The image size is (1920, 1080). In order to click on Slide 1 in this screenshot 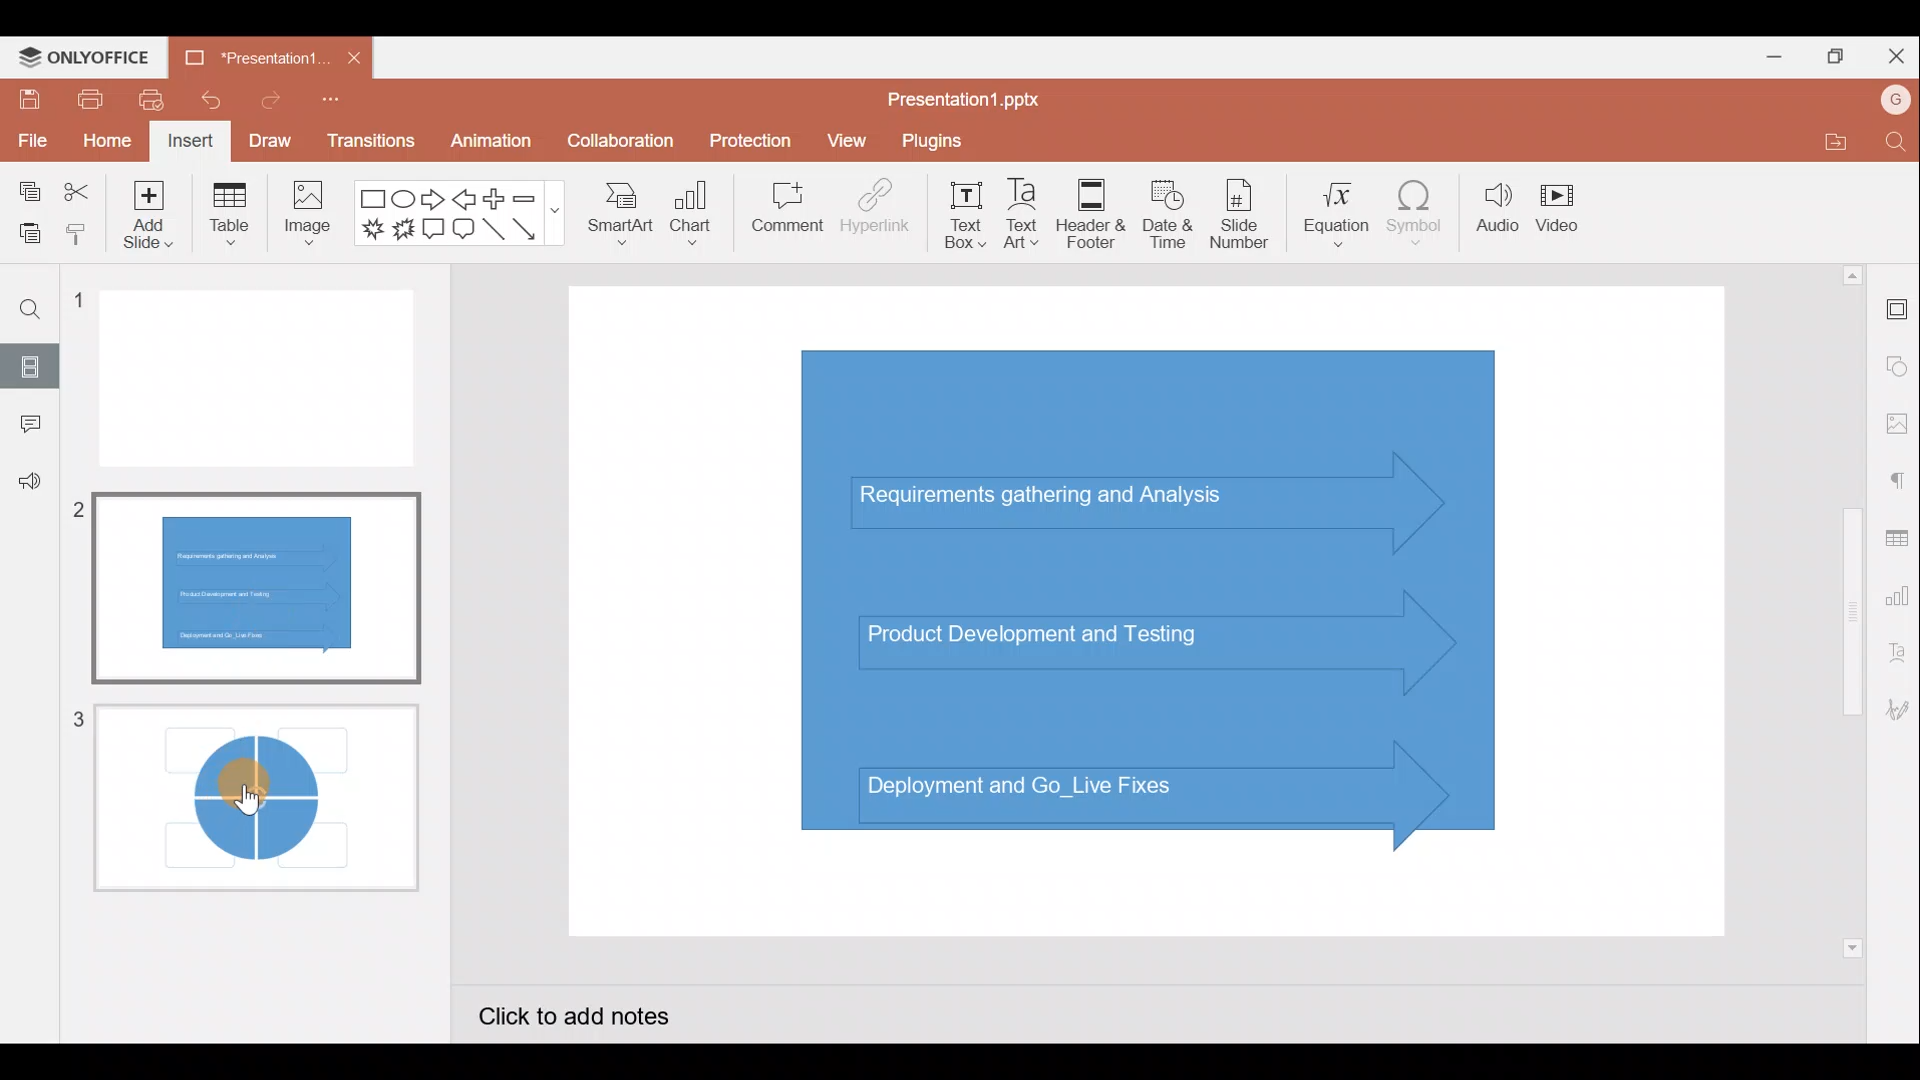, I will do `click(265, 380)`.